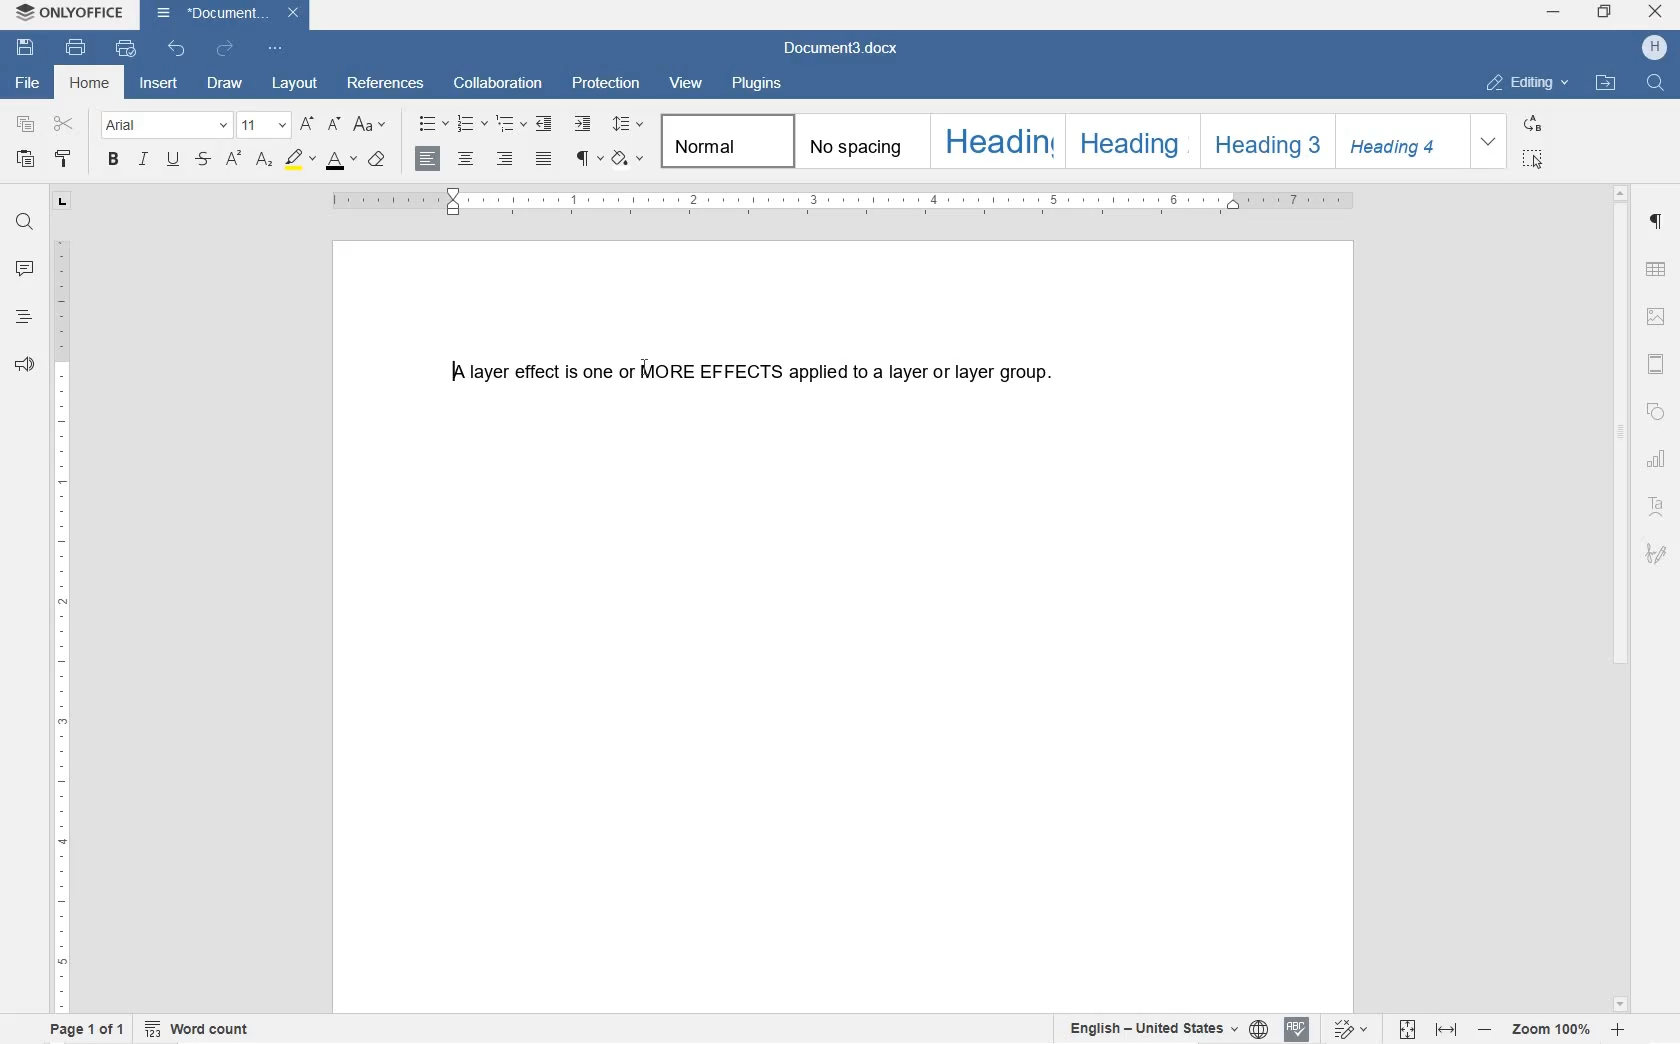  I want to click on SHAPE, so click(1657, 412).